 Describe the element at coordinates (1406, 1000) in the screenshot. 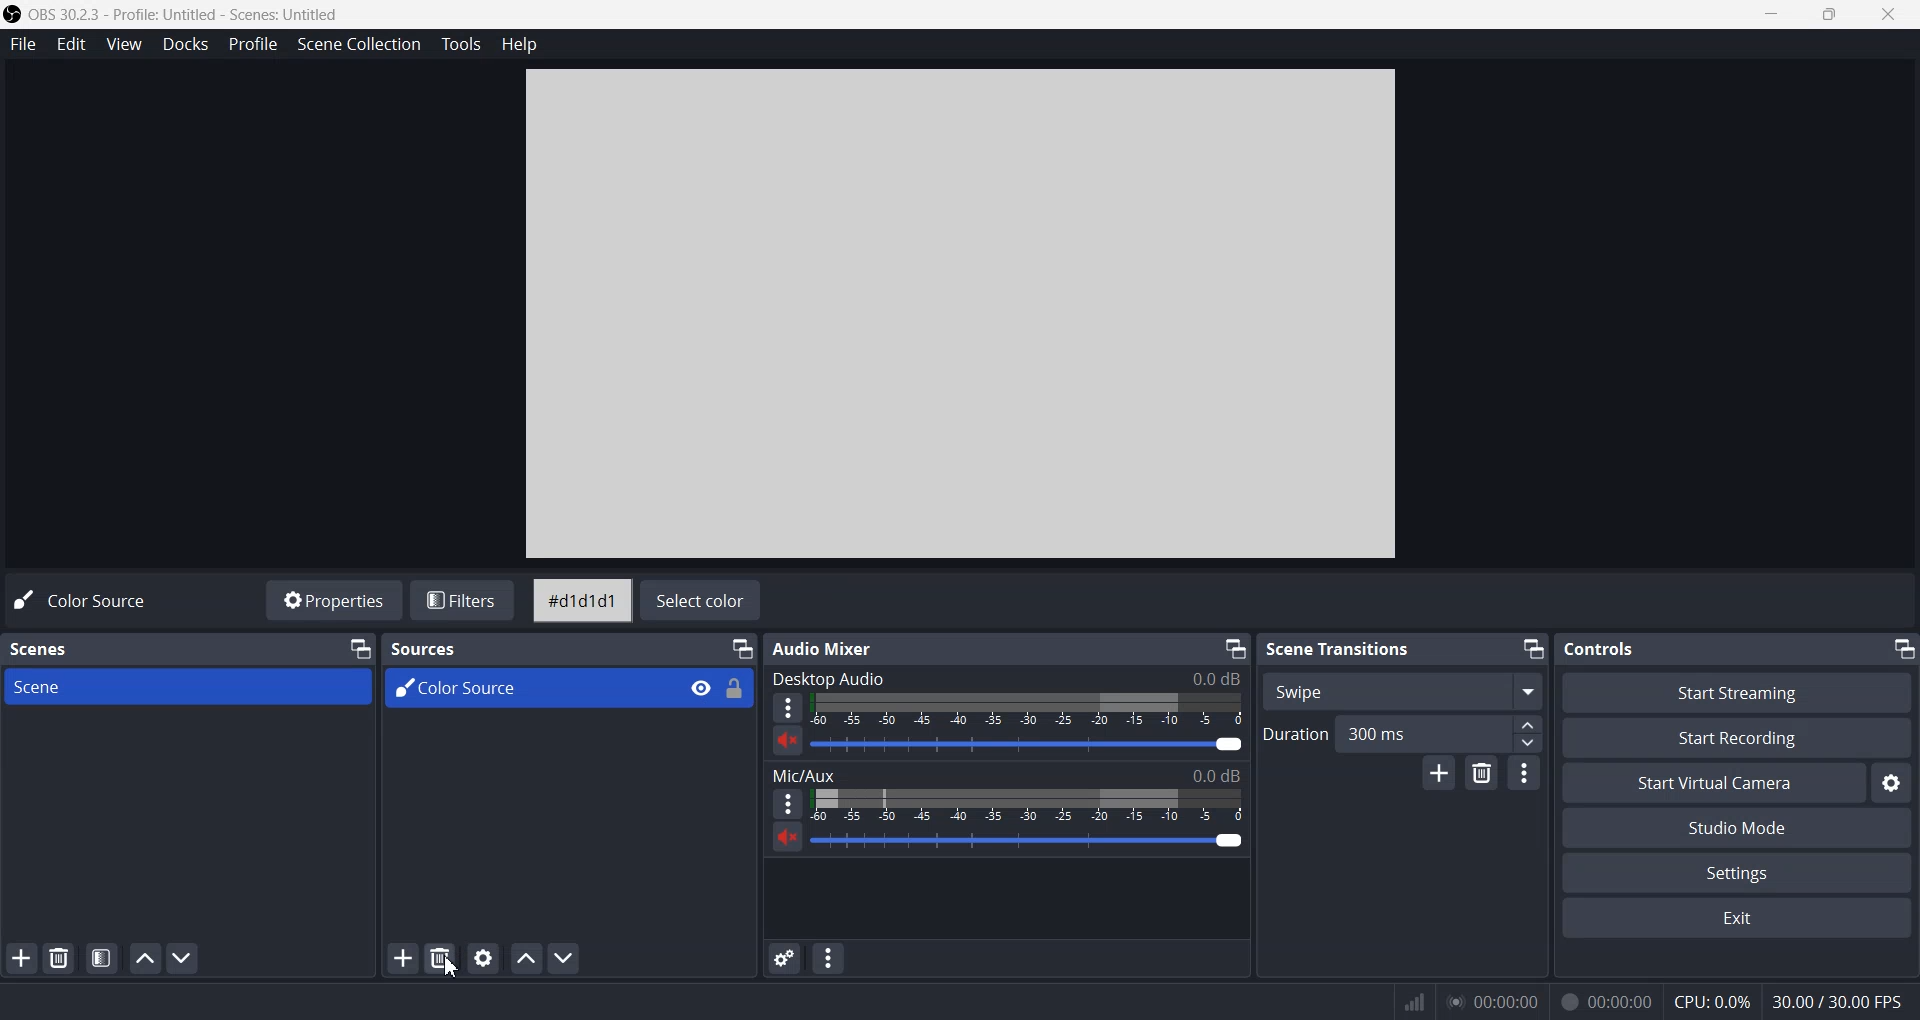

I see `Signals` at that location.